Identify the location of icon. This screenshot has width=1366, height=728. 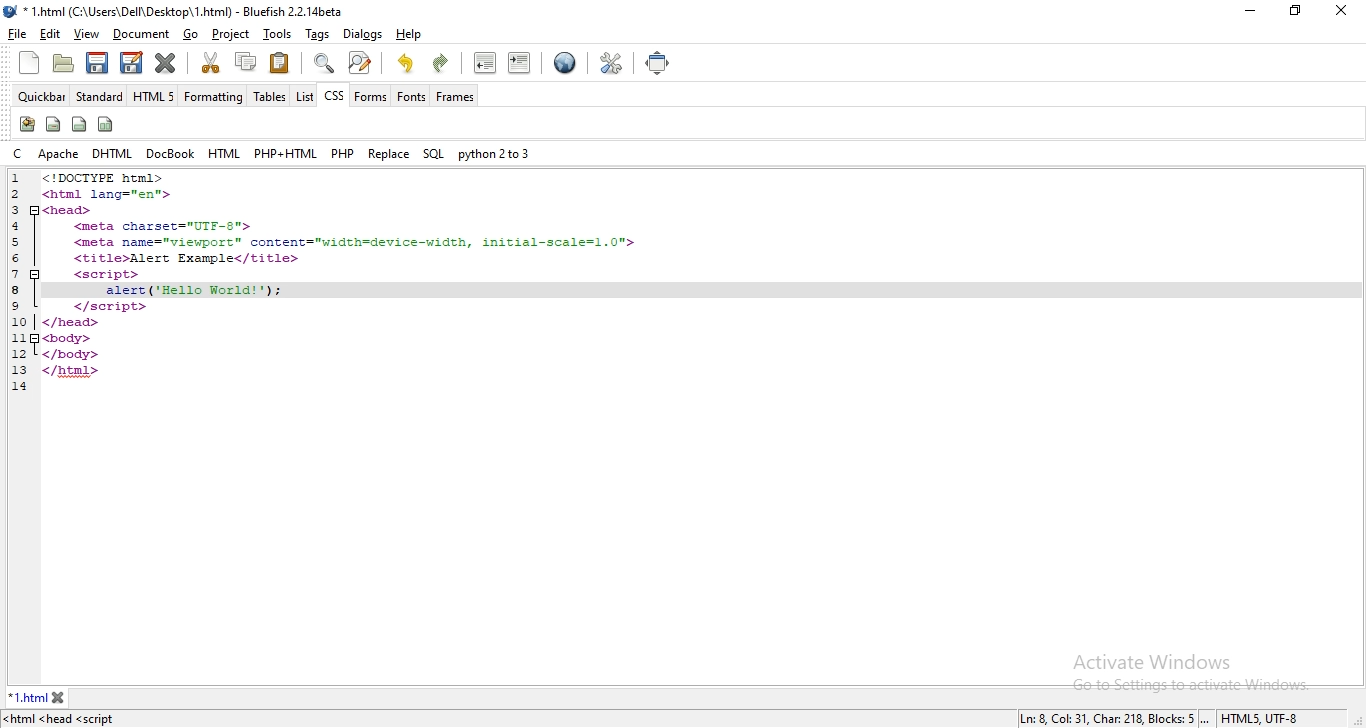
(108, 123).